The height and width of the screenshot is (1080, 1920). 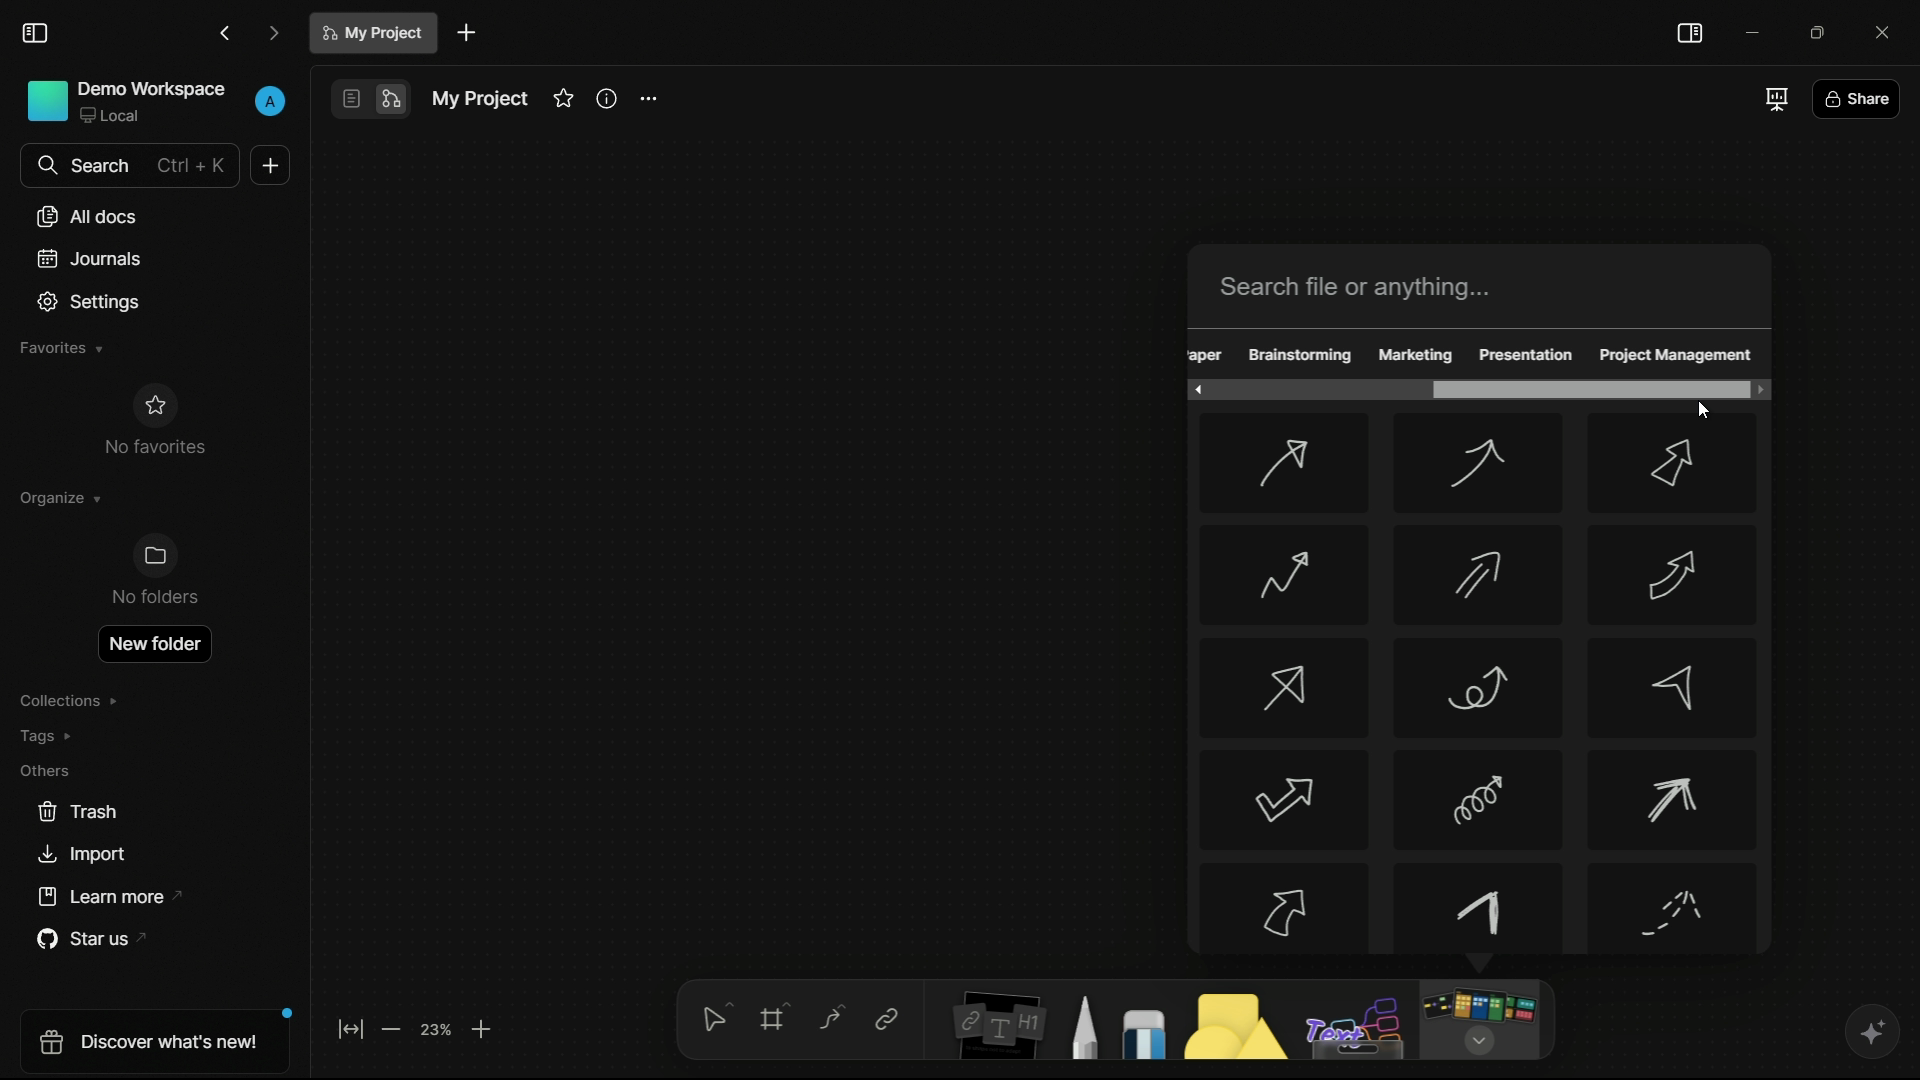 I want to click on profile icon, so click(x=272, y=98).